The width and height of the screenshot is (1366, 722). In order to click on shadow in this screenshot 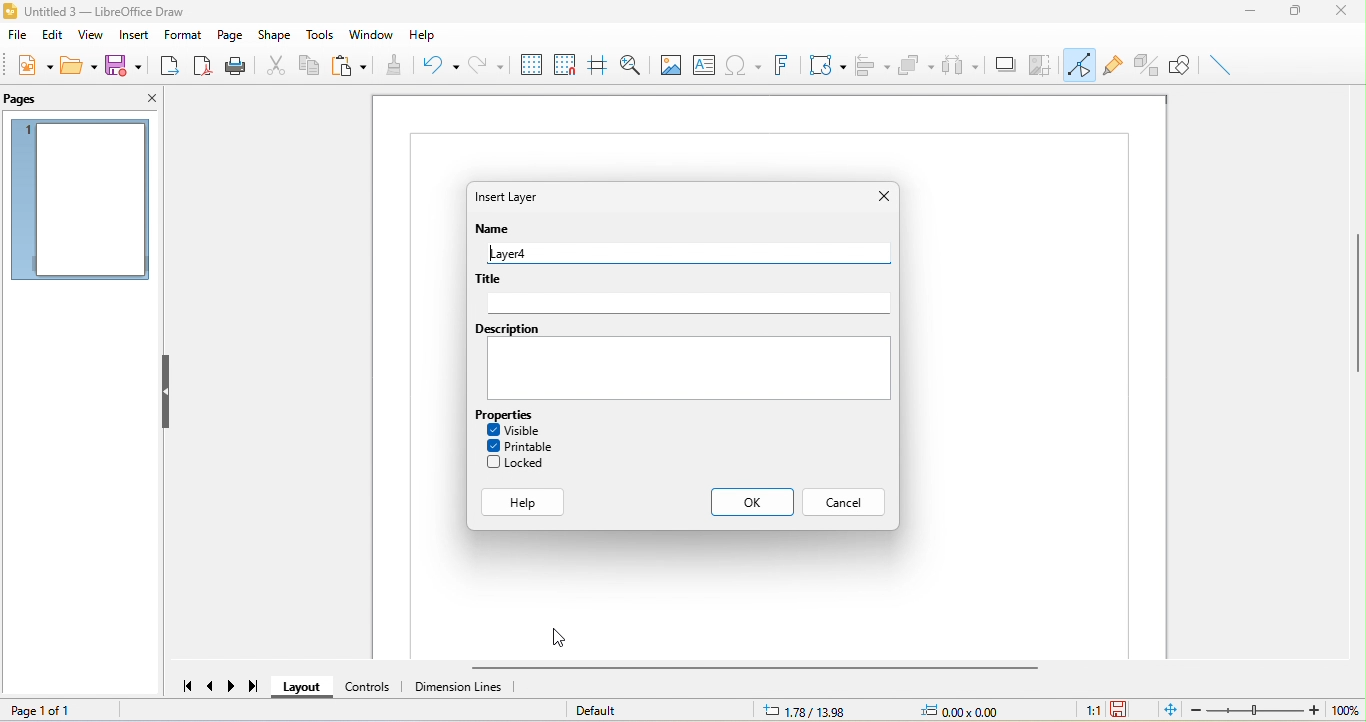, I will do `click(1004, 65)`.